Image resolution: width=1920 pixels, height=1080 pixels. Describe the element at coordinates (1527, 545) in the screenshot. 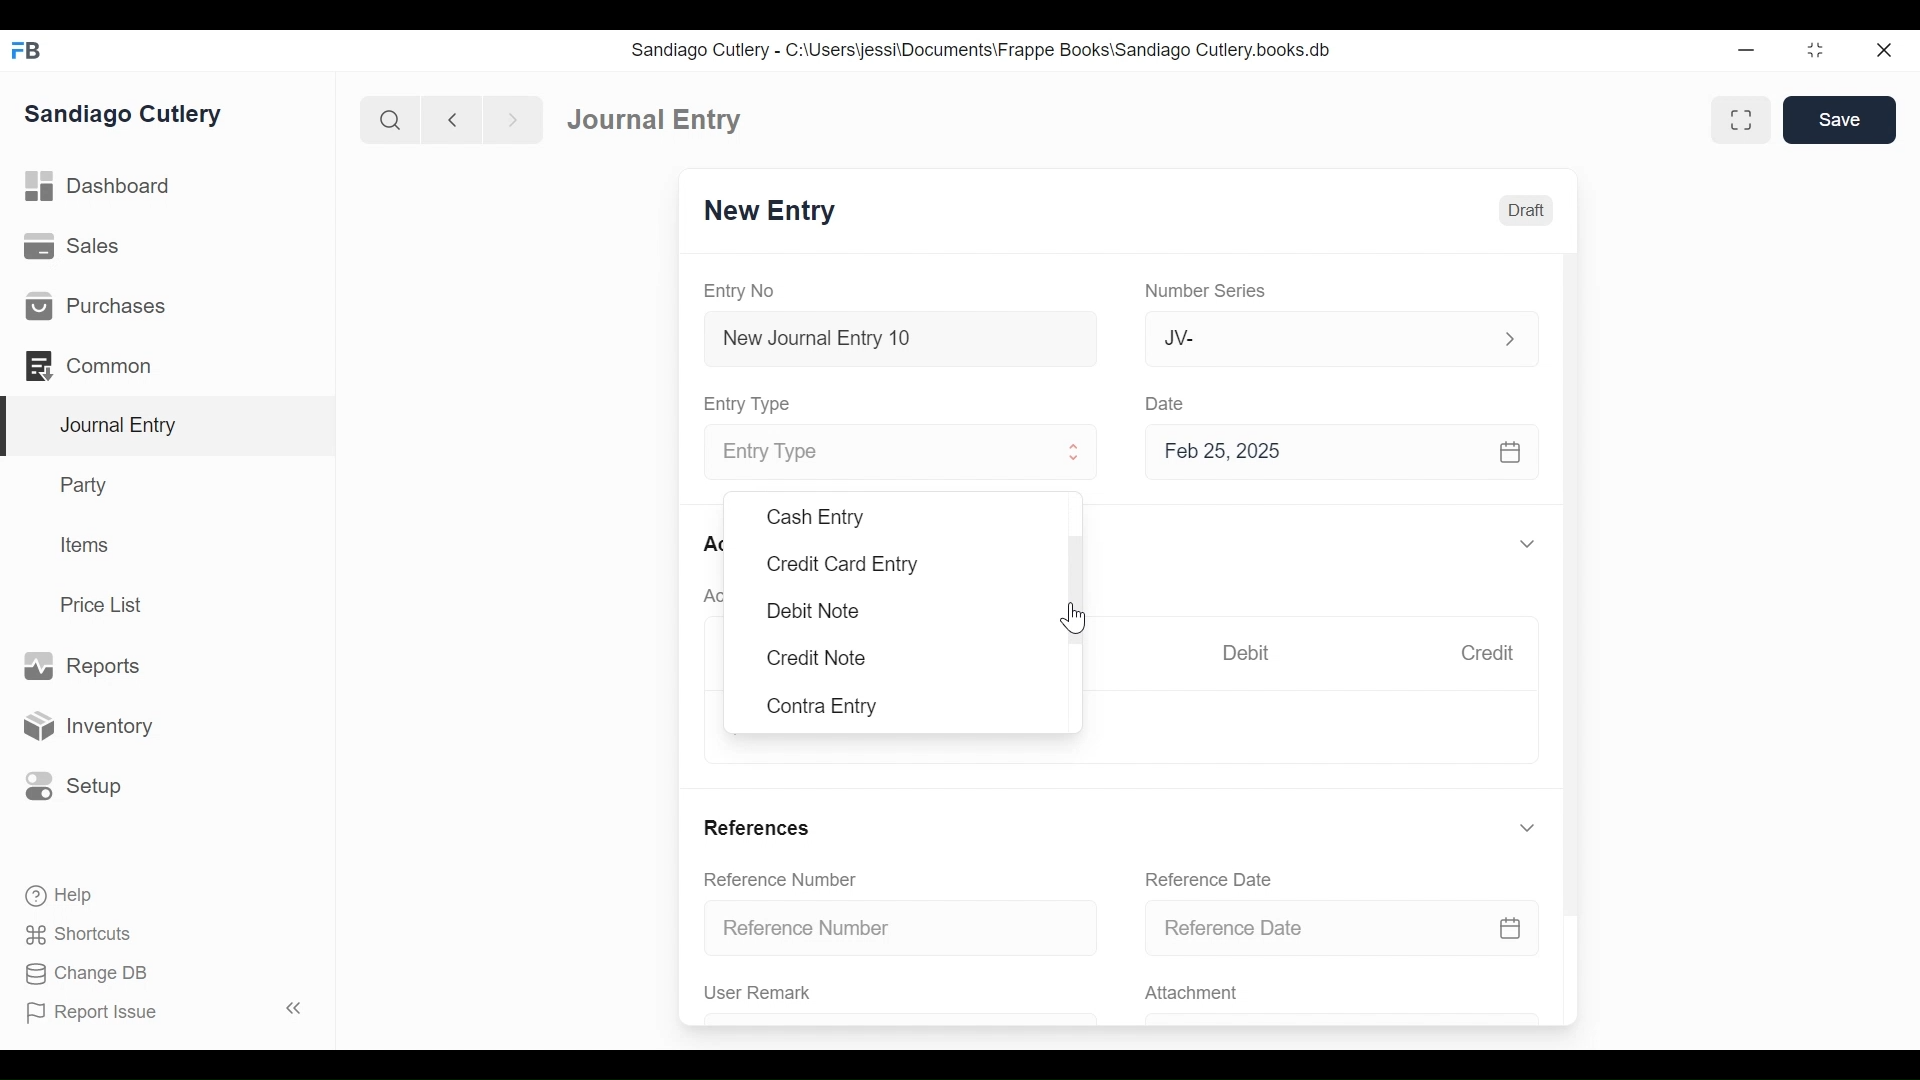

I see `Expand` at that location.